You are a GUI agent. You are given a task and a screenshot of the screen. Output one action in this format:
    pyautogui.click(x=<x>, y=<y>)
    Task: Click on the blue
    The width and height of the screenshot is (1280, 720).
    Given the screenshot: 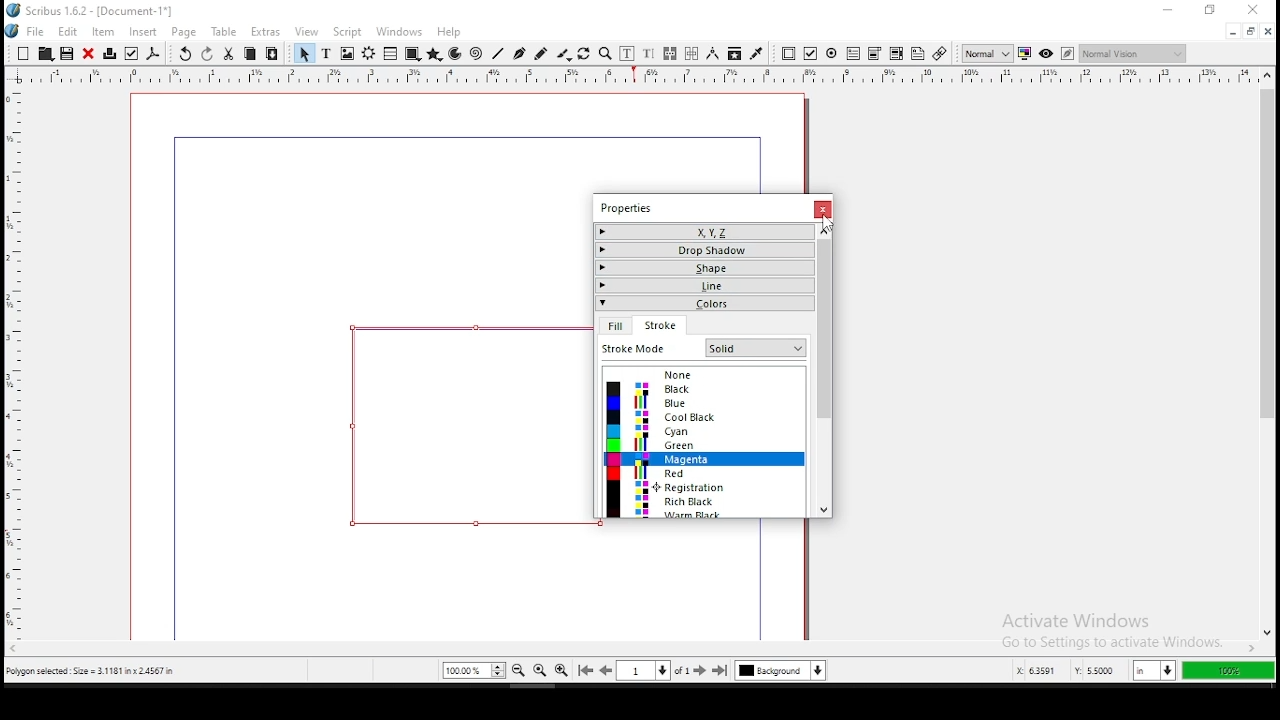 What is the action you would take?
    pyautogui.click(x=703, y=402)
    